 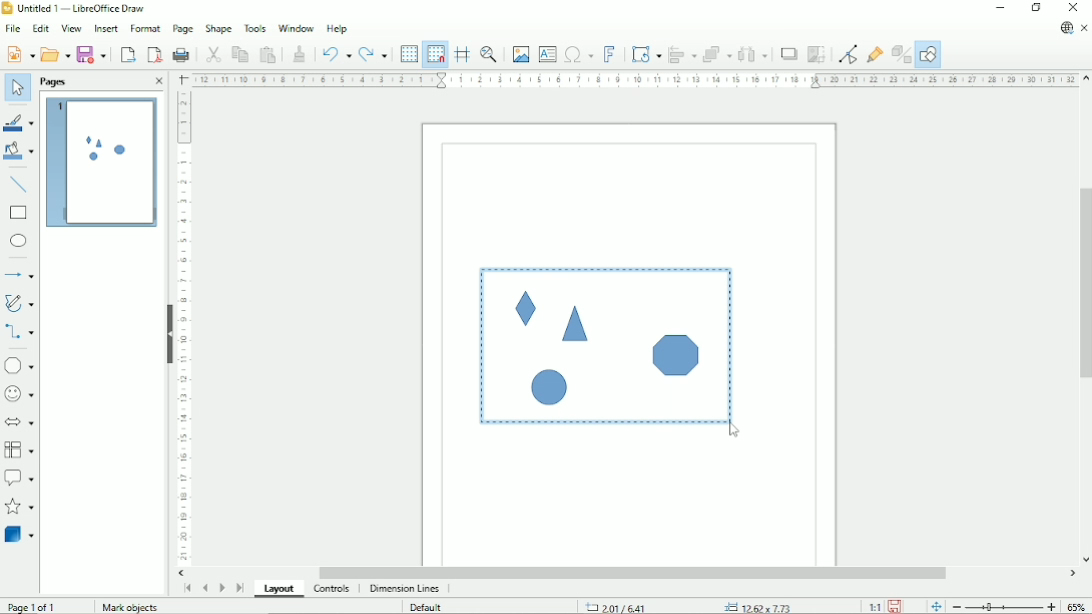 What do you see at coordinates (1038, 9) in the screenshot?
I see `Restore down` at bounding box center [1038, 9].